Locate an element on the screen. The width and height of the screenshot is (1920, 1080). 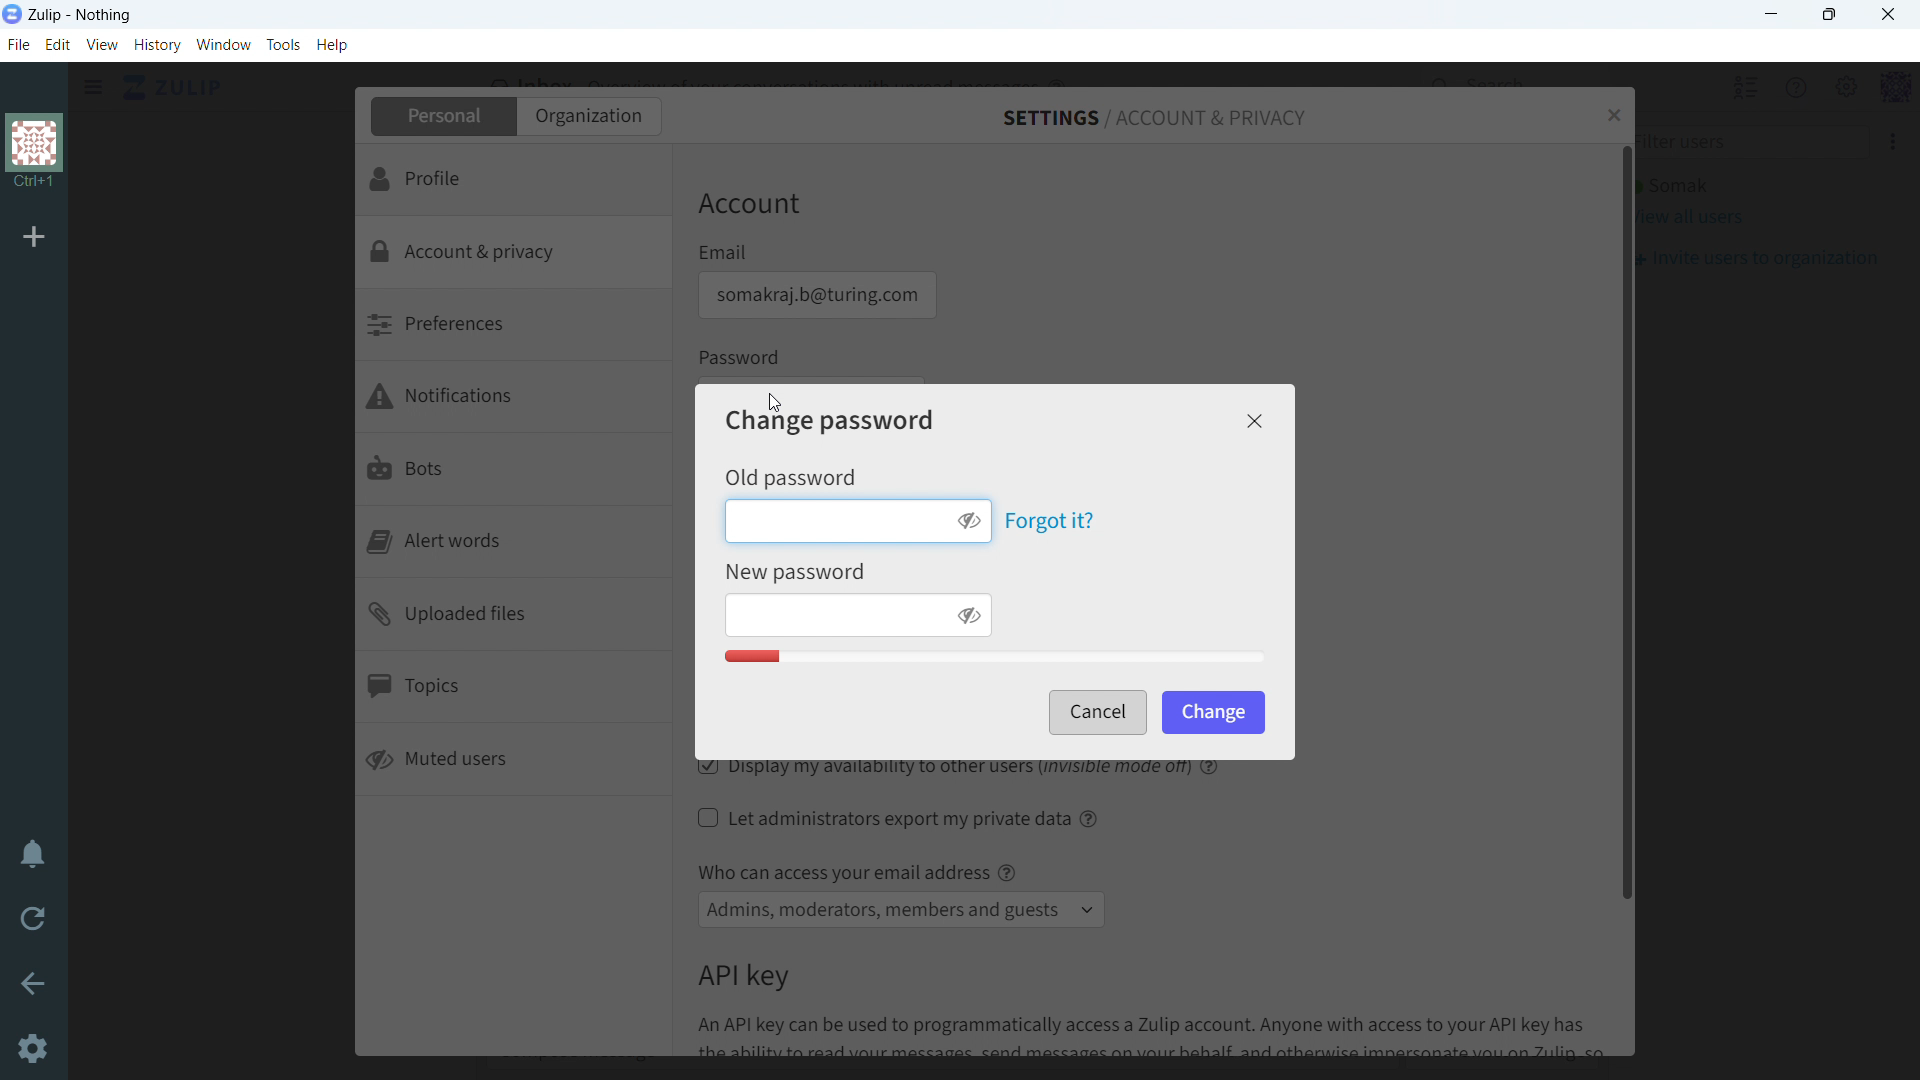
enter old password is located at coordinates (832, 520).